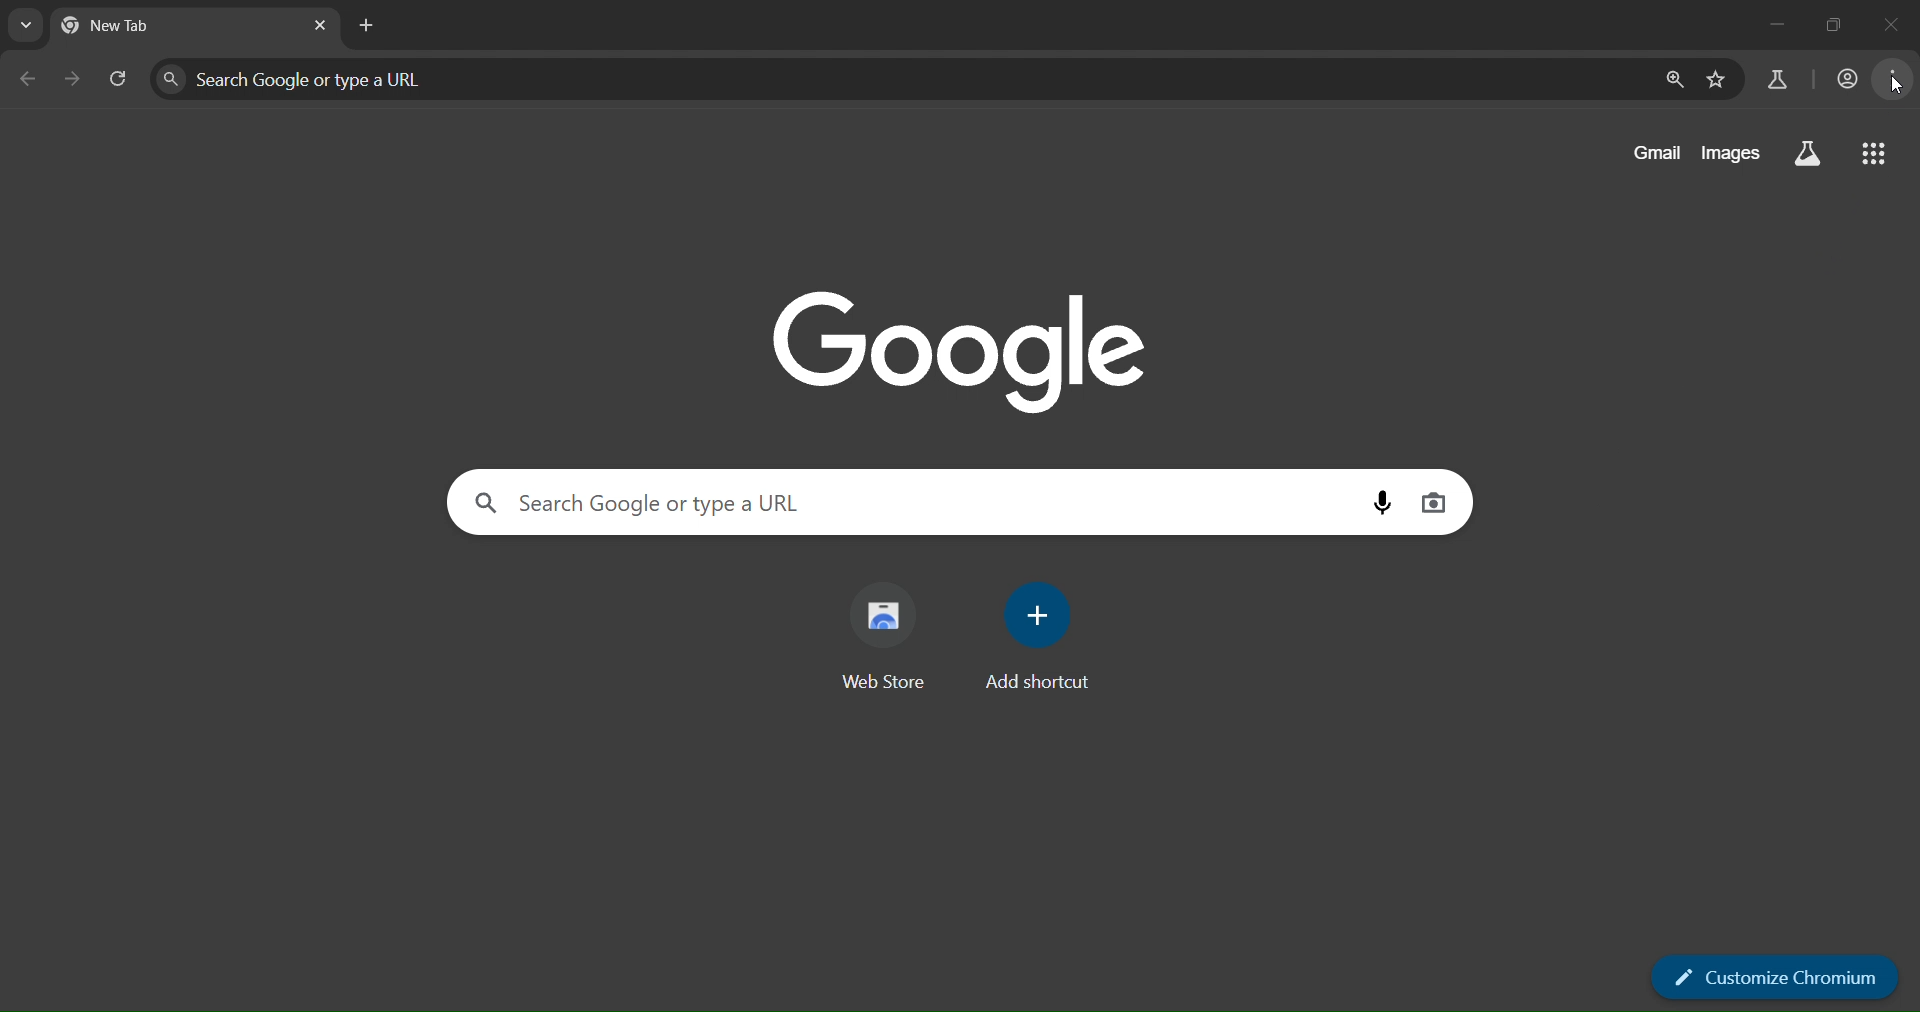 The height and width of the screenshot is (1012, 1920). Describe the element at coordinates (1808, 153) in the screenshot. I see `search ` at that location.